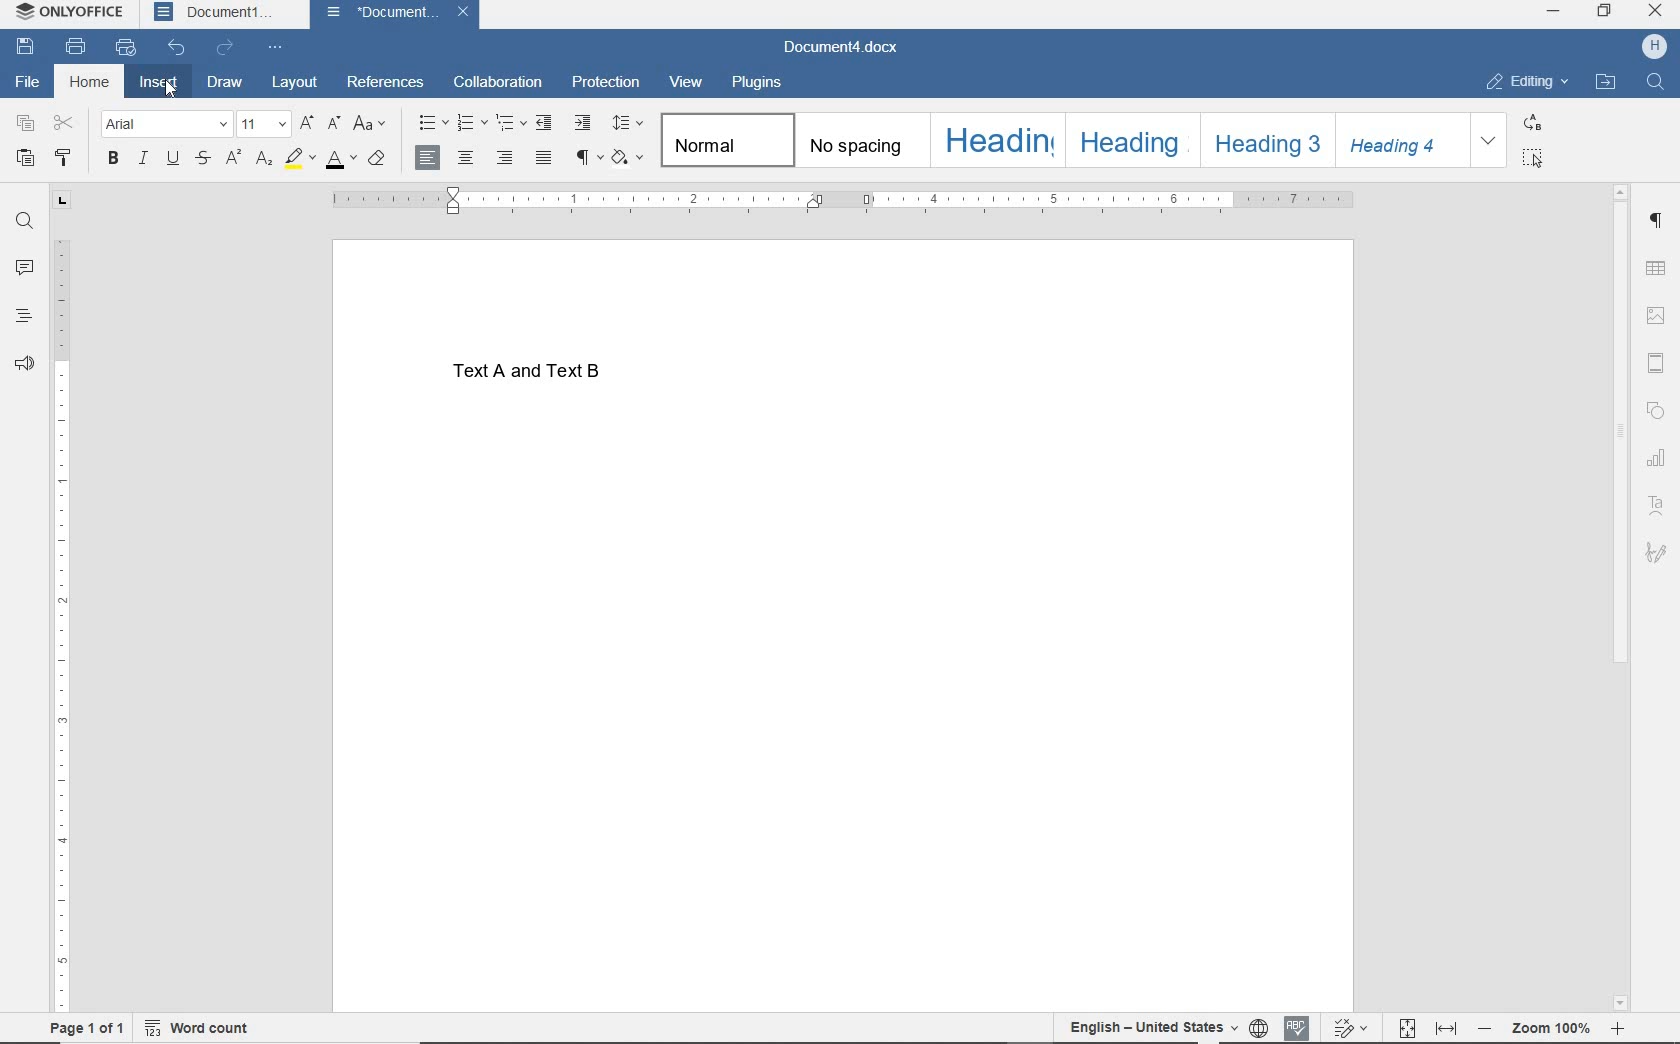 This screenshot has width=1680, height=1044. Describe the element at coordinates (841, 199) in the screenshot. I see `RULER` at that location.